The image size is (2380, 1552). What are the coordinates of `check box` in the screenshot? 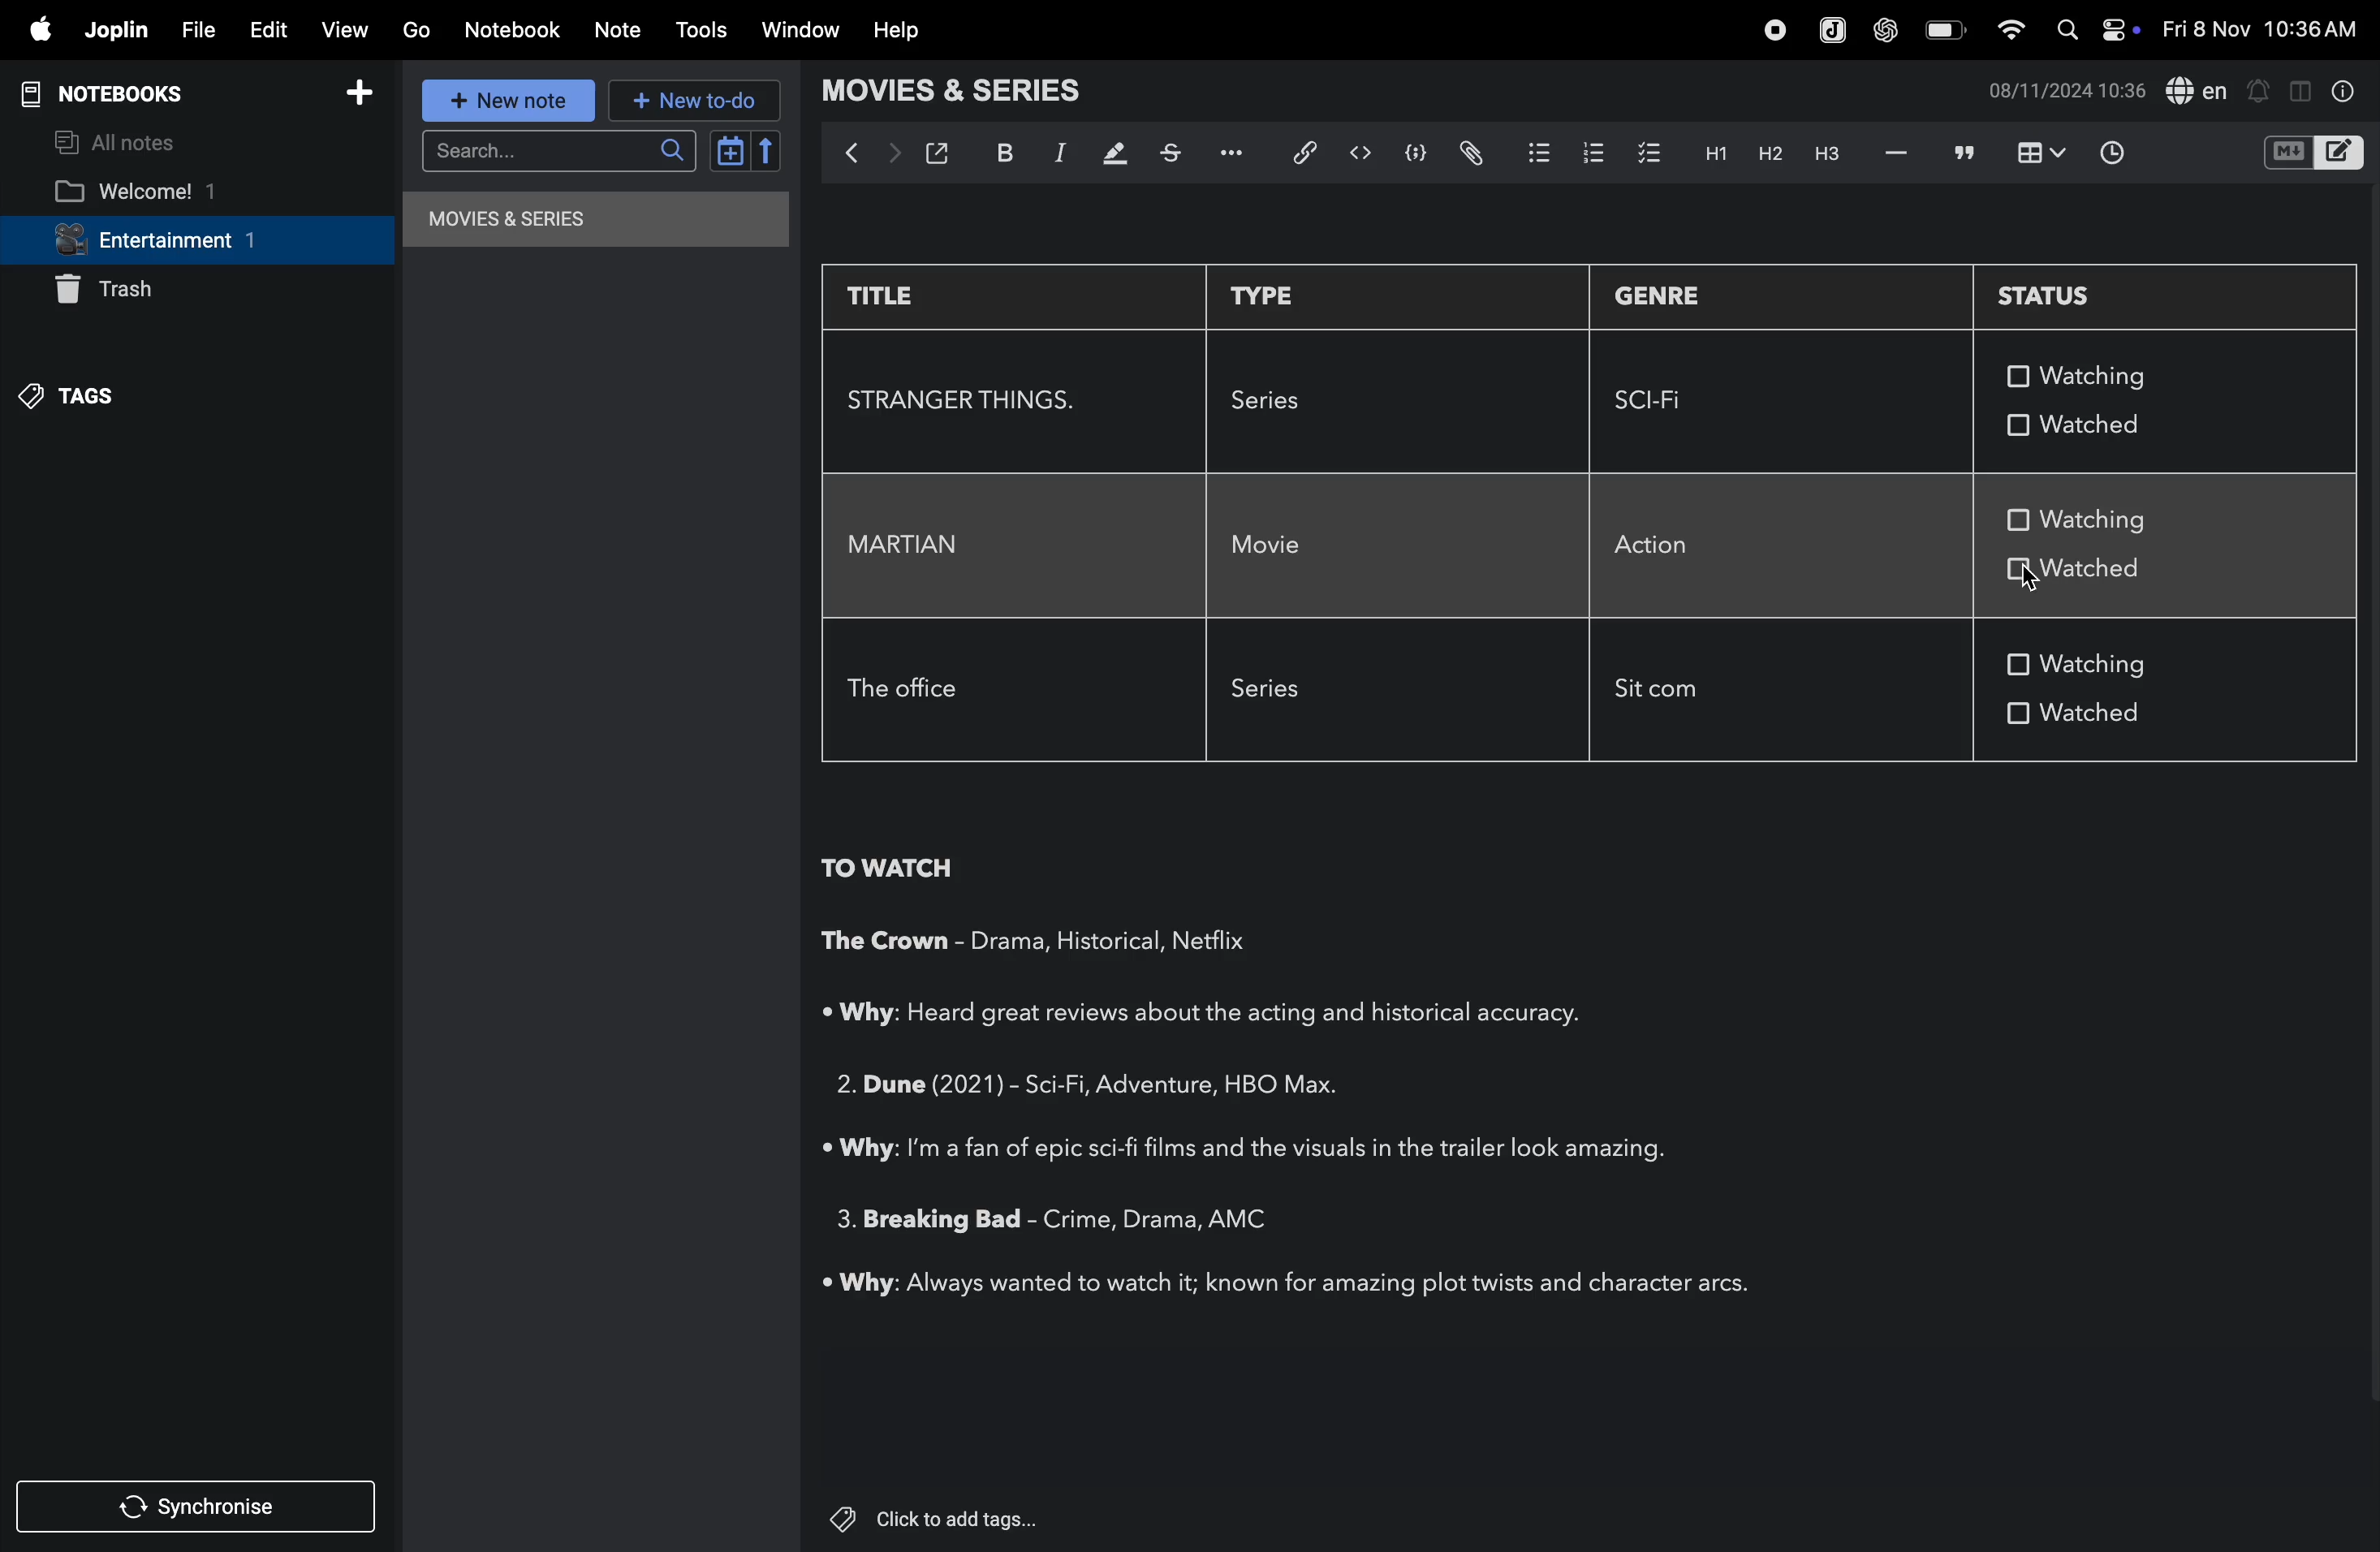 It's located at (2018, 665).